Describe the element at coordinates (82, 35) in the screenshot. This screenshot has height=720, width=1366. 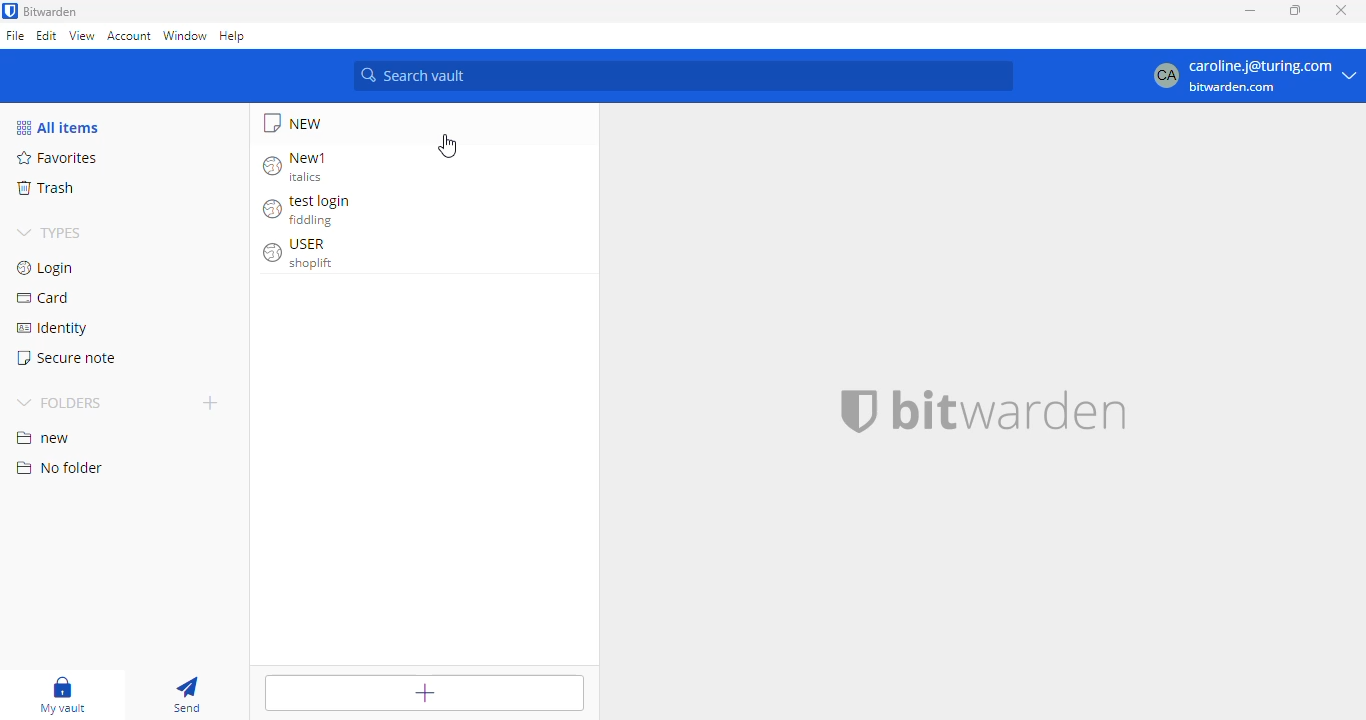
I see `view` at that location.